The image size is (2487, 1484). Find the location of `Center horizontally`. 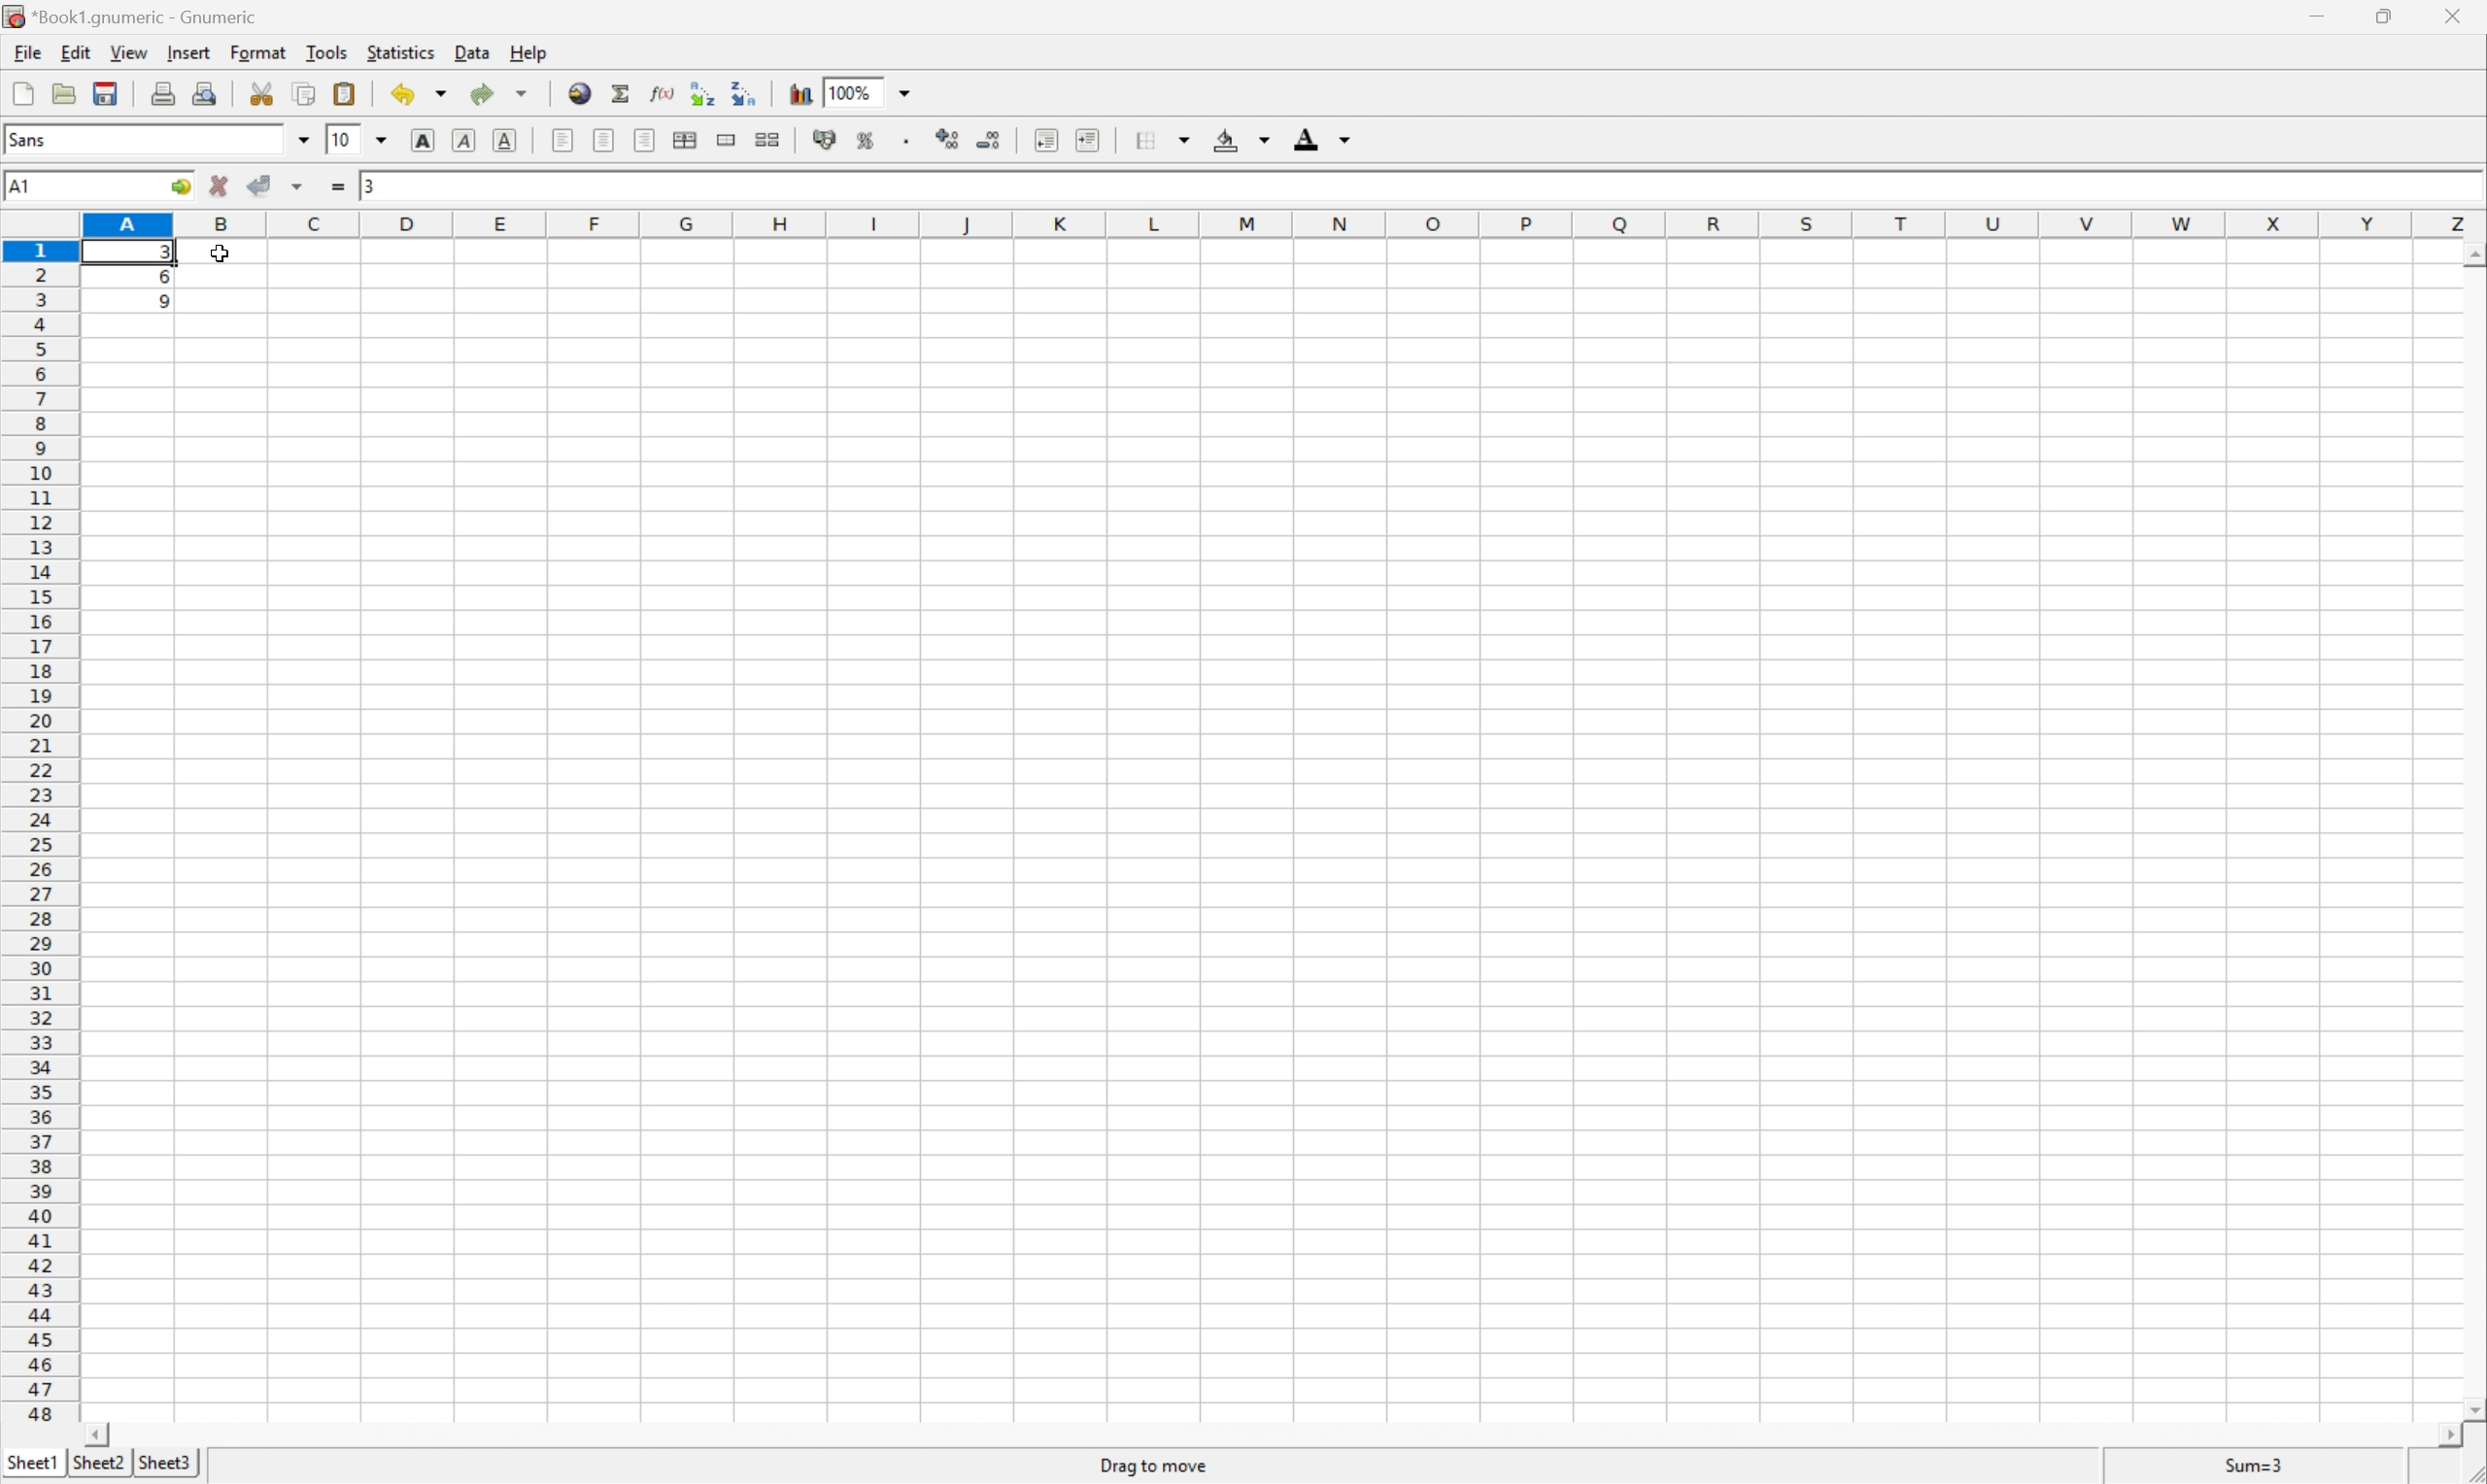

Center horizontally is located at coordinates (602, 139).